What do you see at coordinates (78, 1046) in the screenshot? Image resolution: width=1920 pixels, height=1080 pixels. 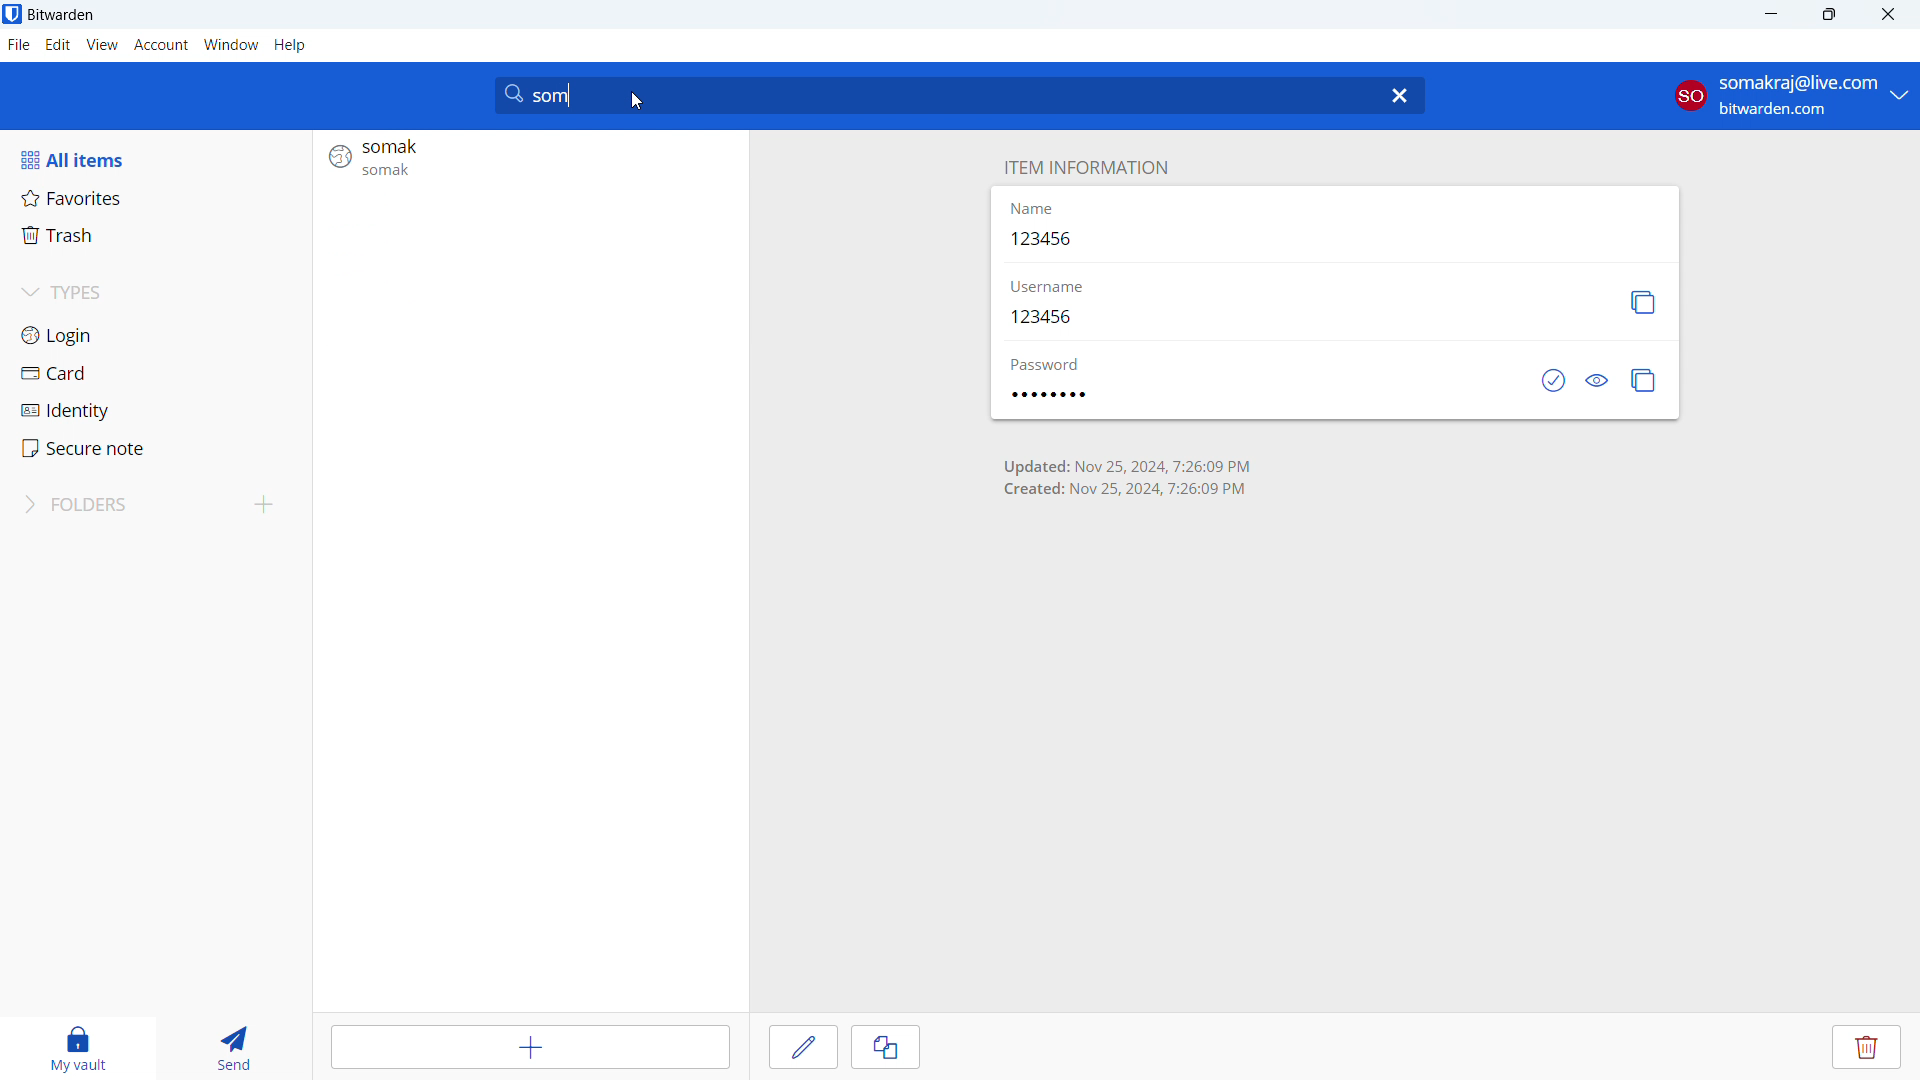 I see `my vault` at bounding box center [78, 1046].